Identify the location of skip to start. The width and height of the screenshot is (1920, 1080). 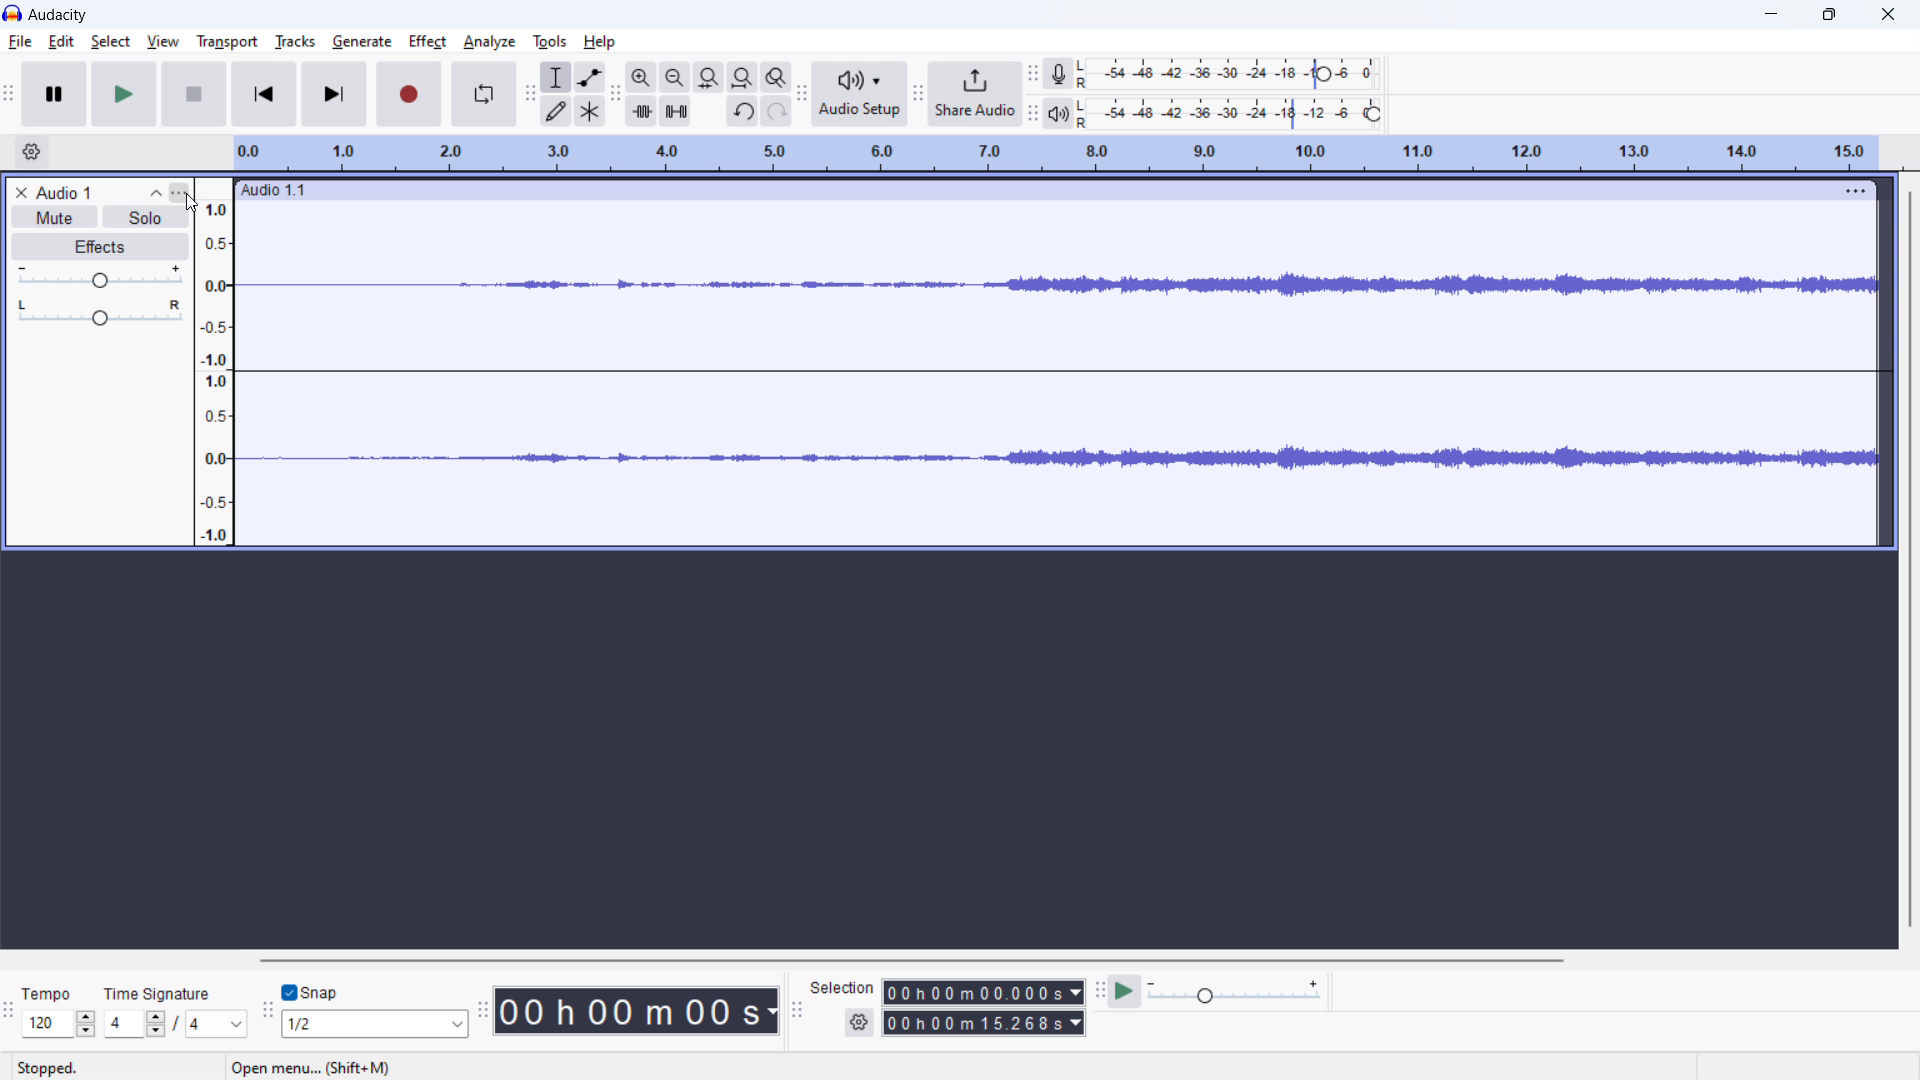
(264, 93).